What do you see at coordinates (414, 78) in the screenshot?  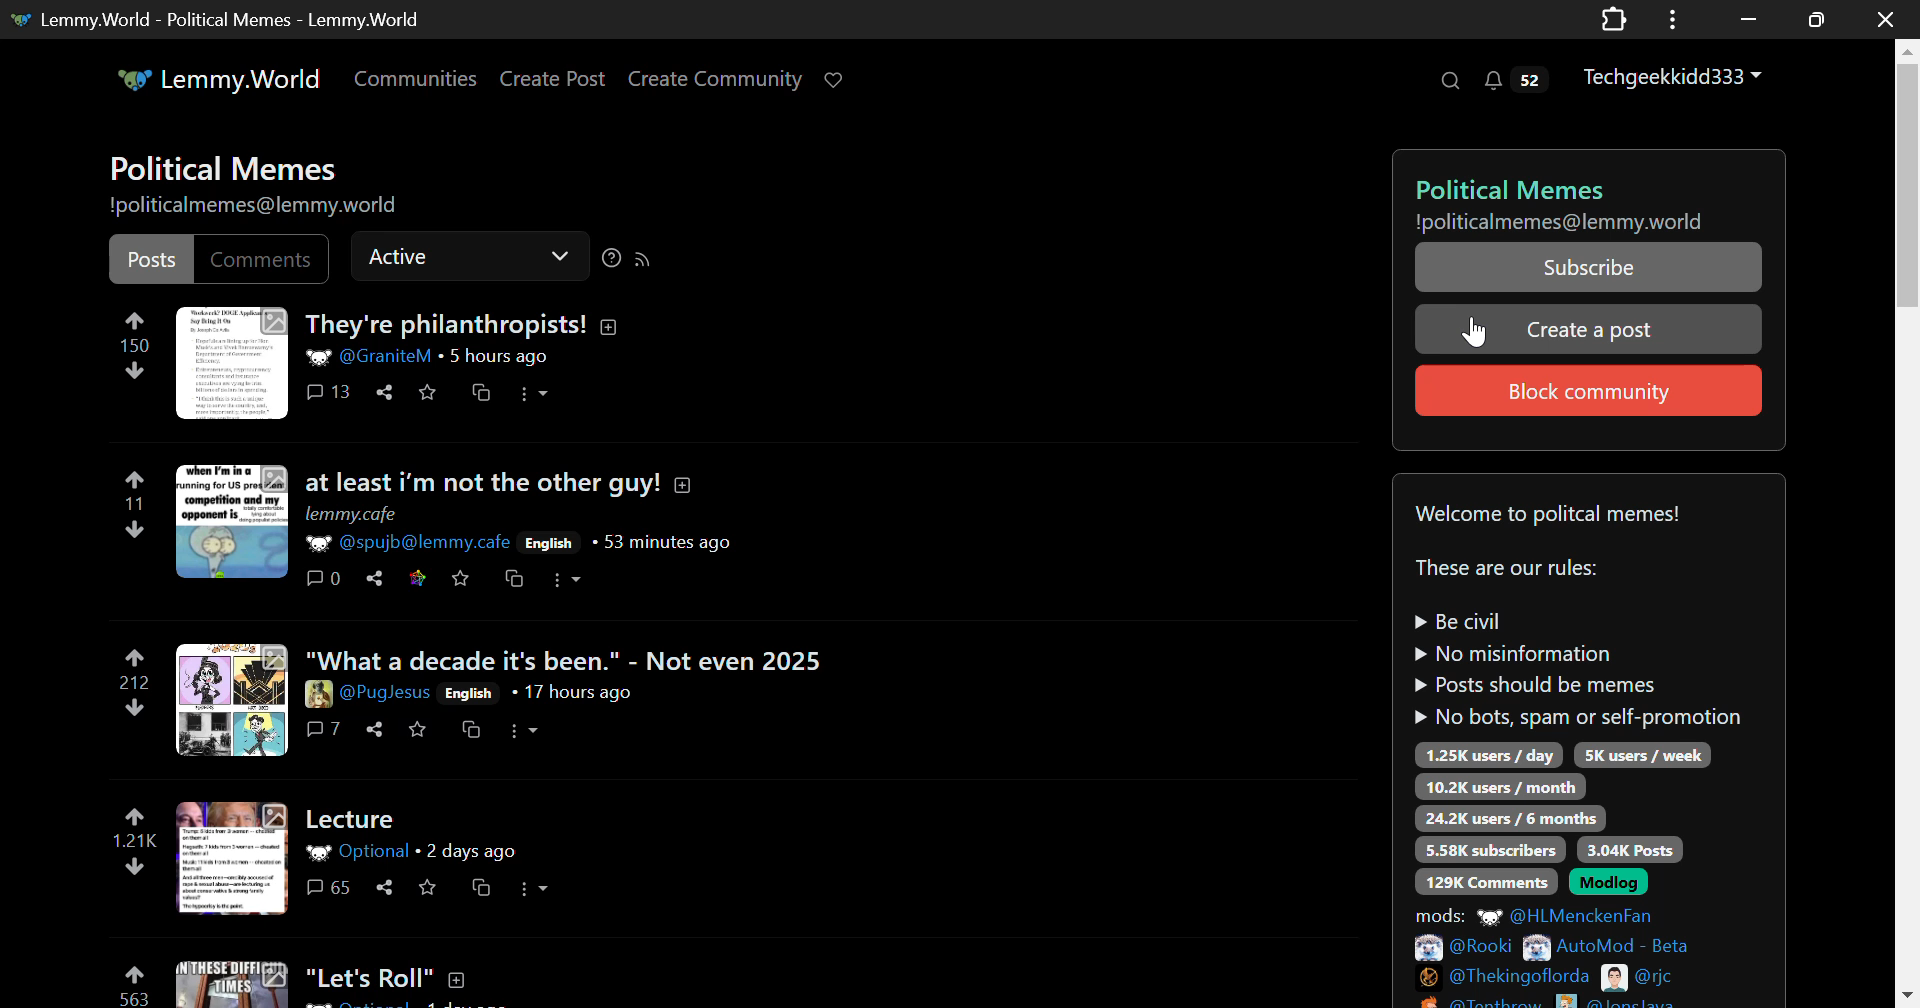 I see `Communities Page` at bounding box center [414, 78].